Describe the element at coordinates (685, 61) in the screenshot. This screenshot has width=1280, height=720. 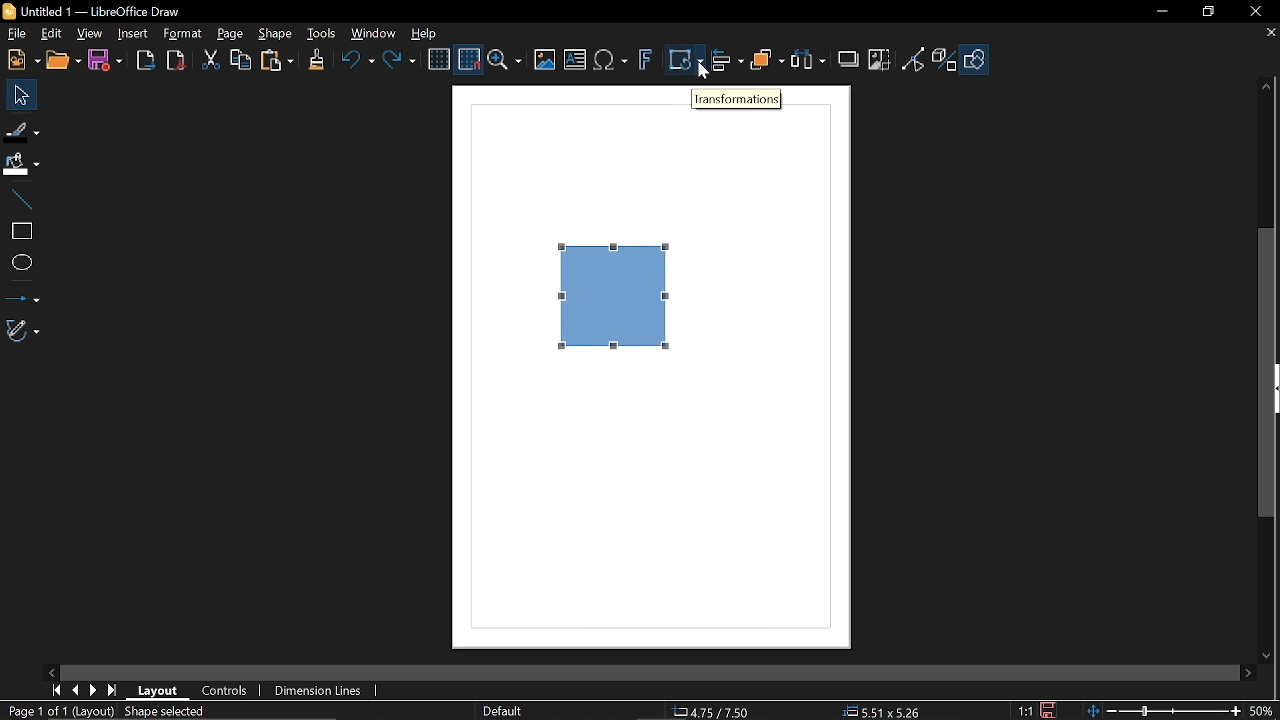
I see `Transformation` at that location.